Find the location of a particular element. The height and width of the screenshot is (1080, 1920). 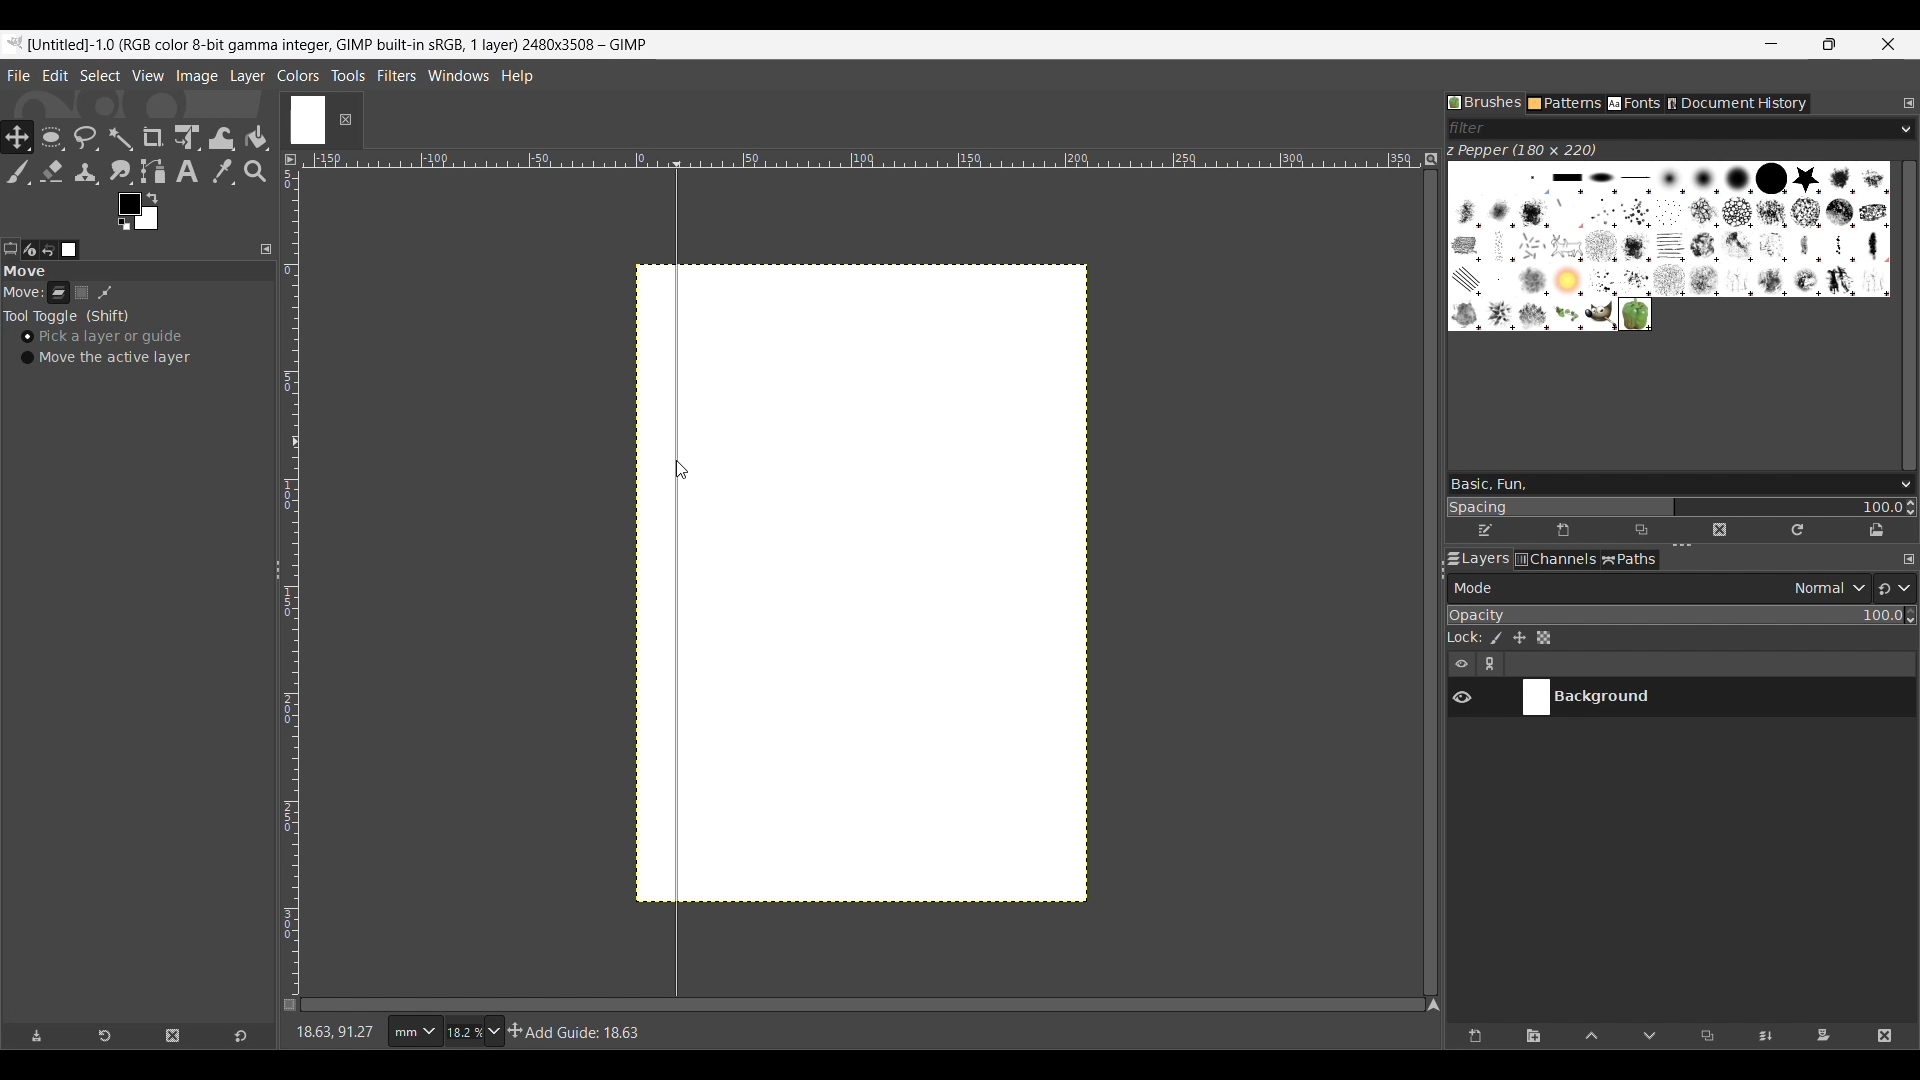

Delete tool preset is located at coordinates (173, 1036).